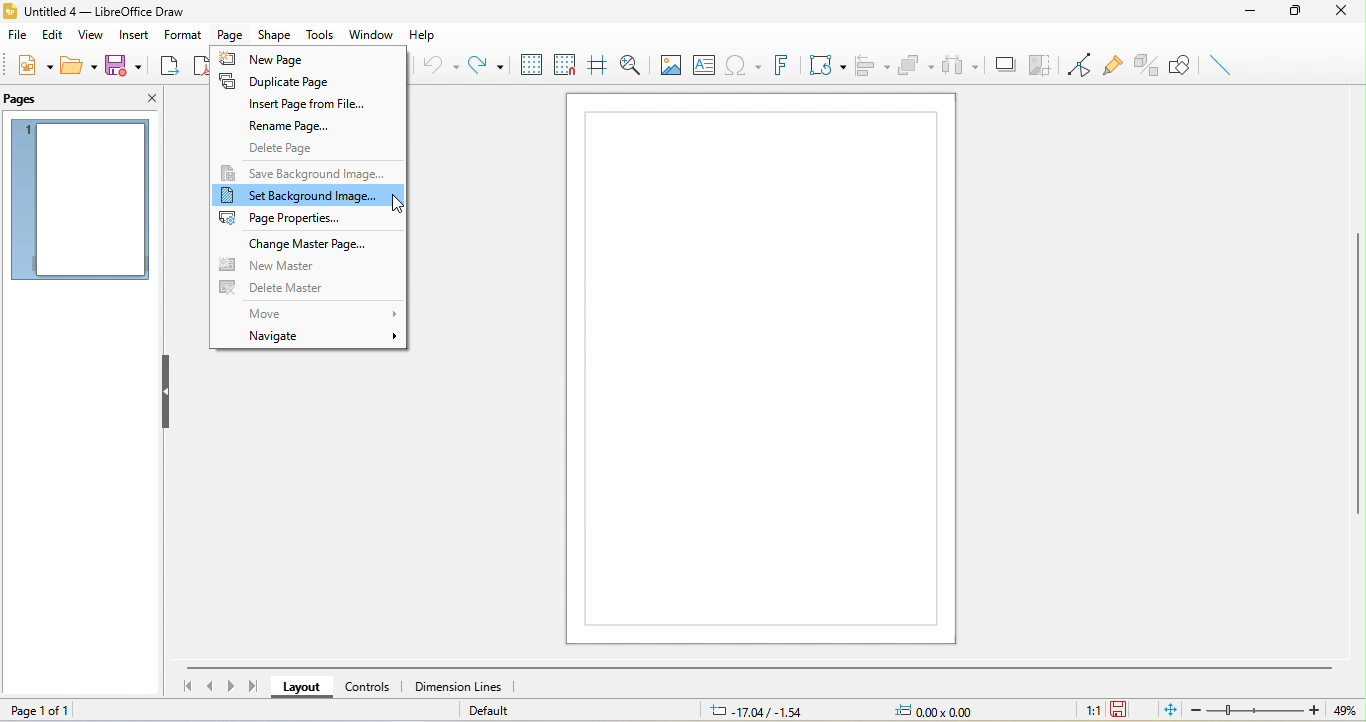  I want to click on transformation, so click(828, 67).